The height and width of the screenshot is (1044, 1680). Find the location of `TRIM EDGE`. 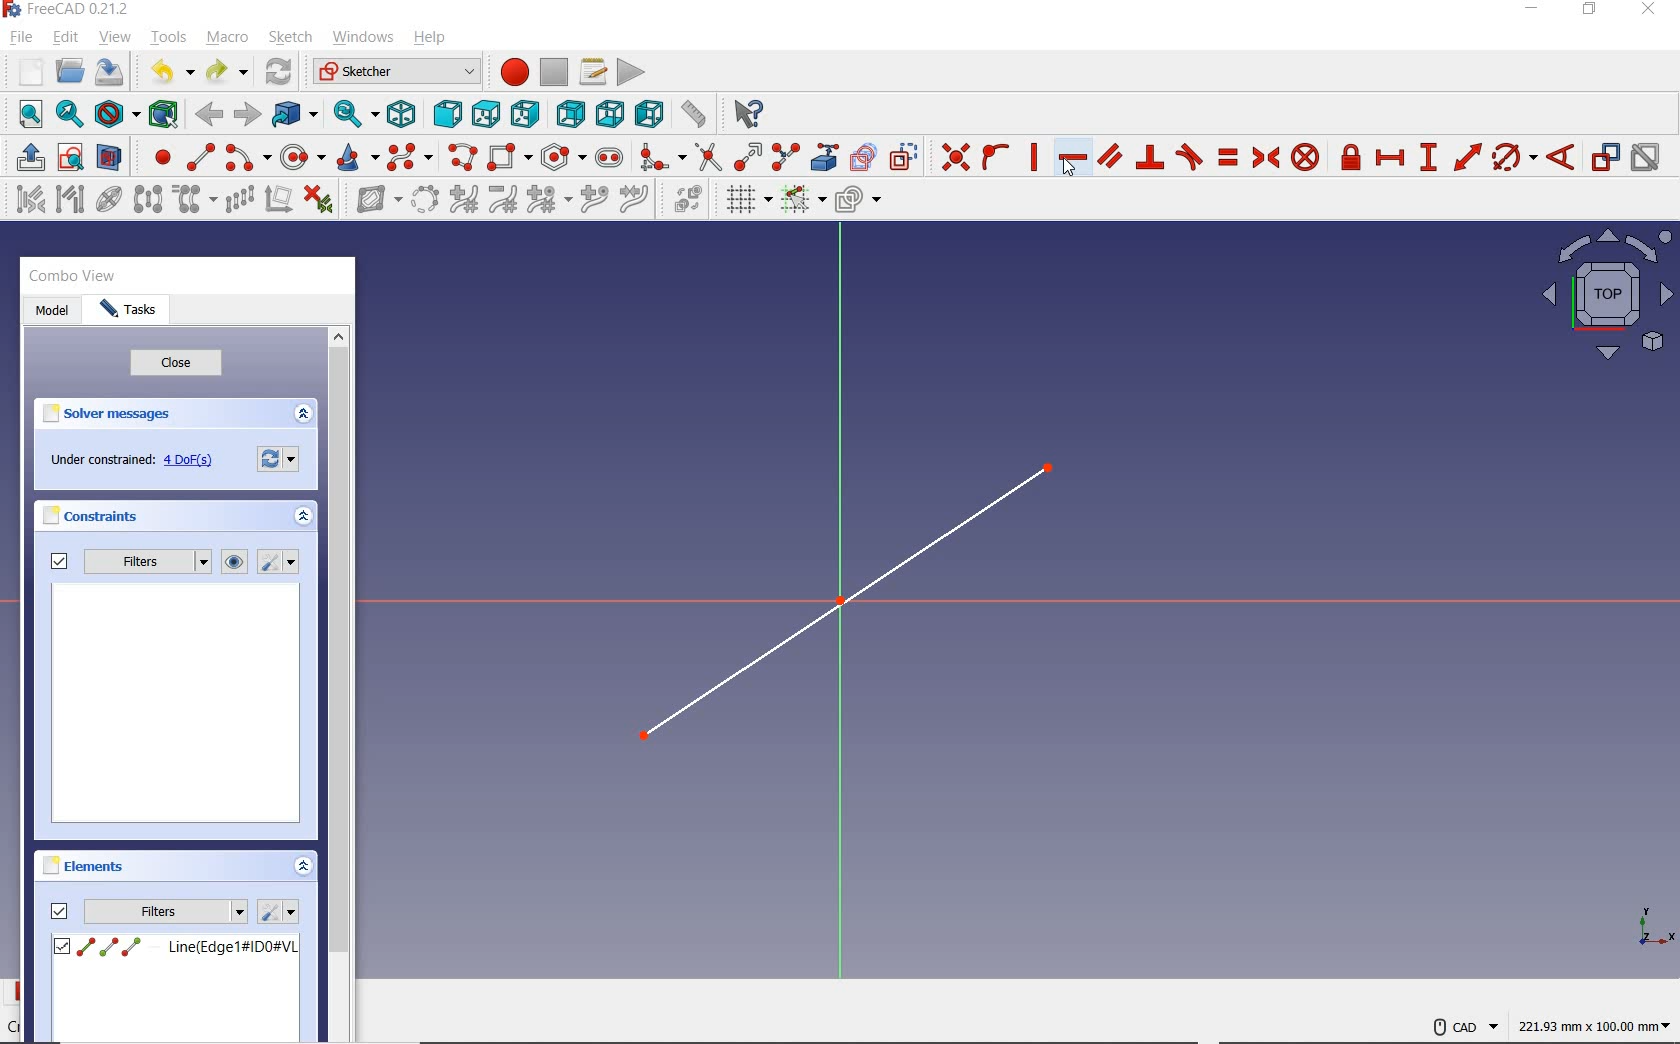

TRIM EDGE is located at coordinates (706, 156).